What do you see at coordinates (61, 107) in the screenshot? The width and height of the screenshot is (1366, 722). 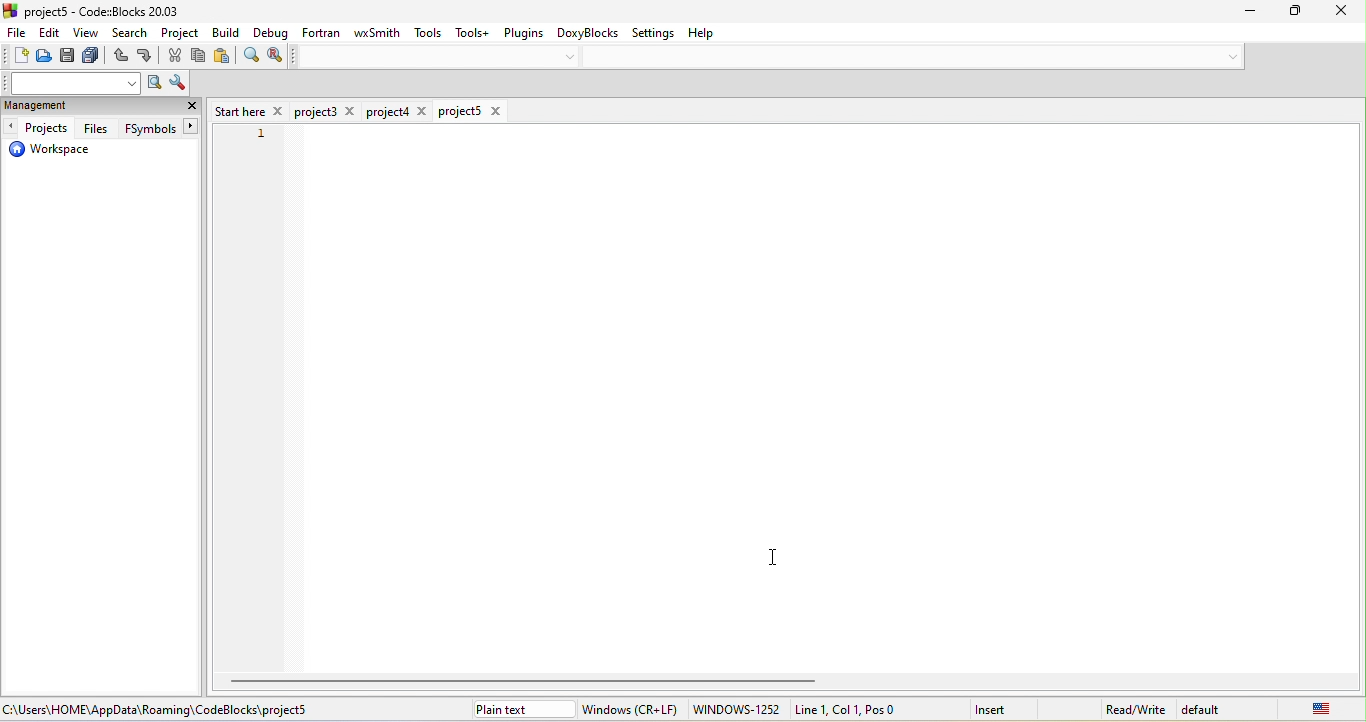 I see `management` at bounding box center [61, 107].